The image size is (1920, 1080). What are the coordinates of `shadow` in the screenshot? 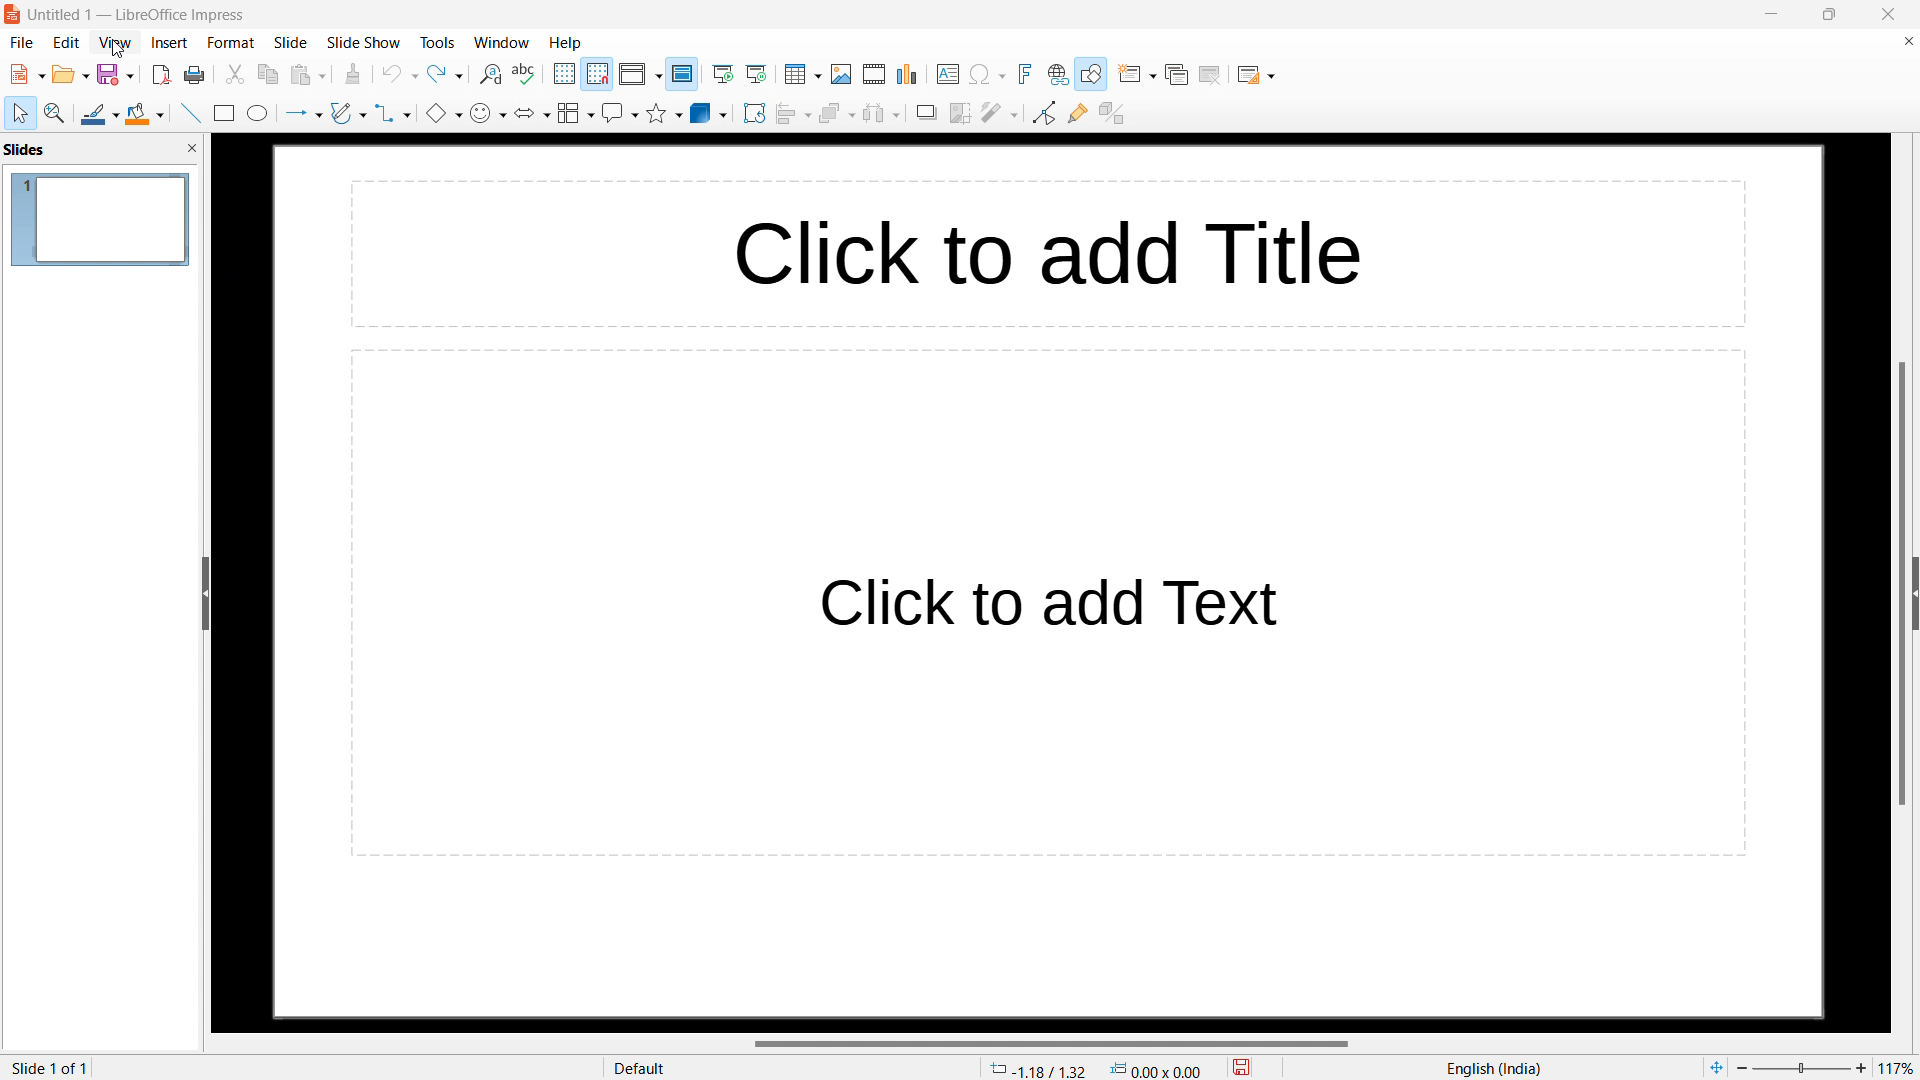 It's located at (927, 112).